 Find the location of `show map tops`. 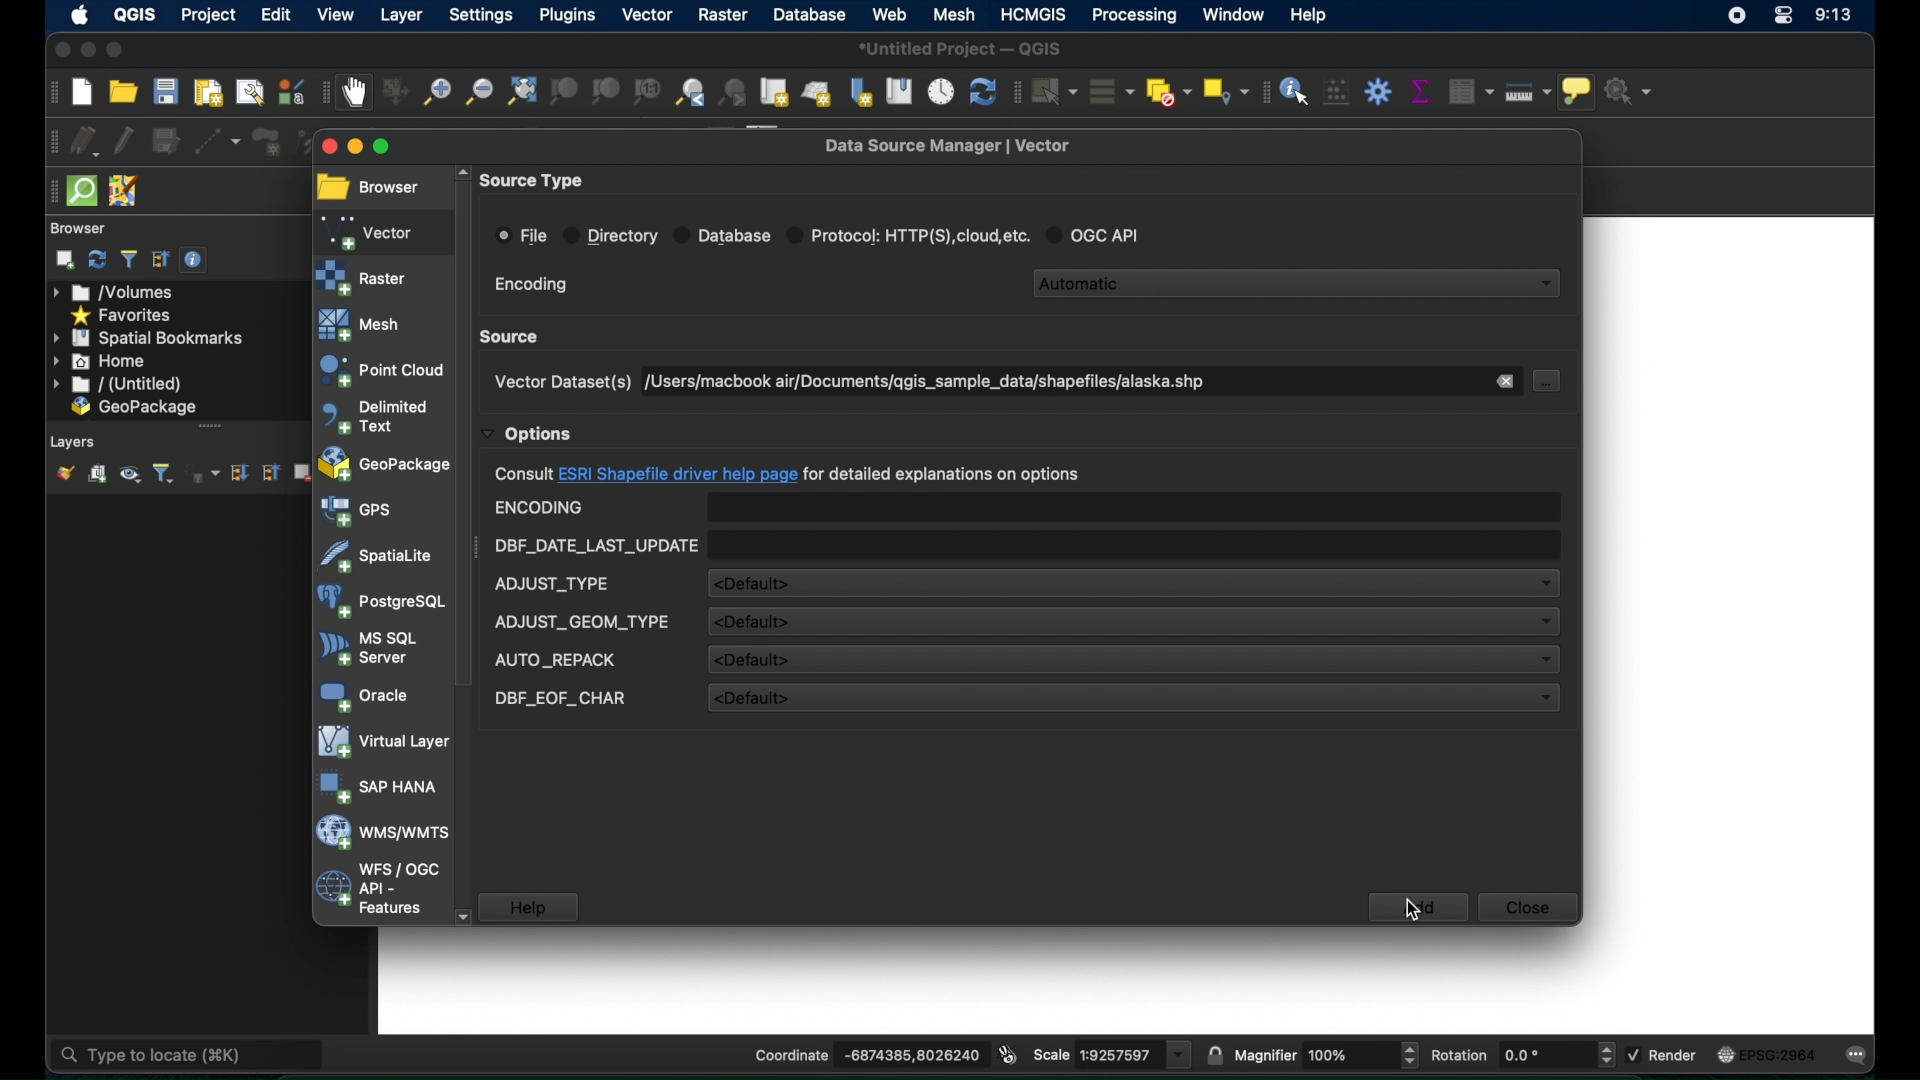

show map tops is located at coordinates (1581, 92).